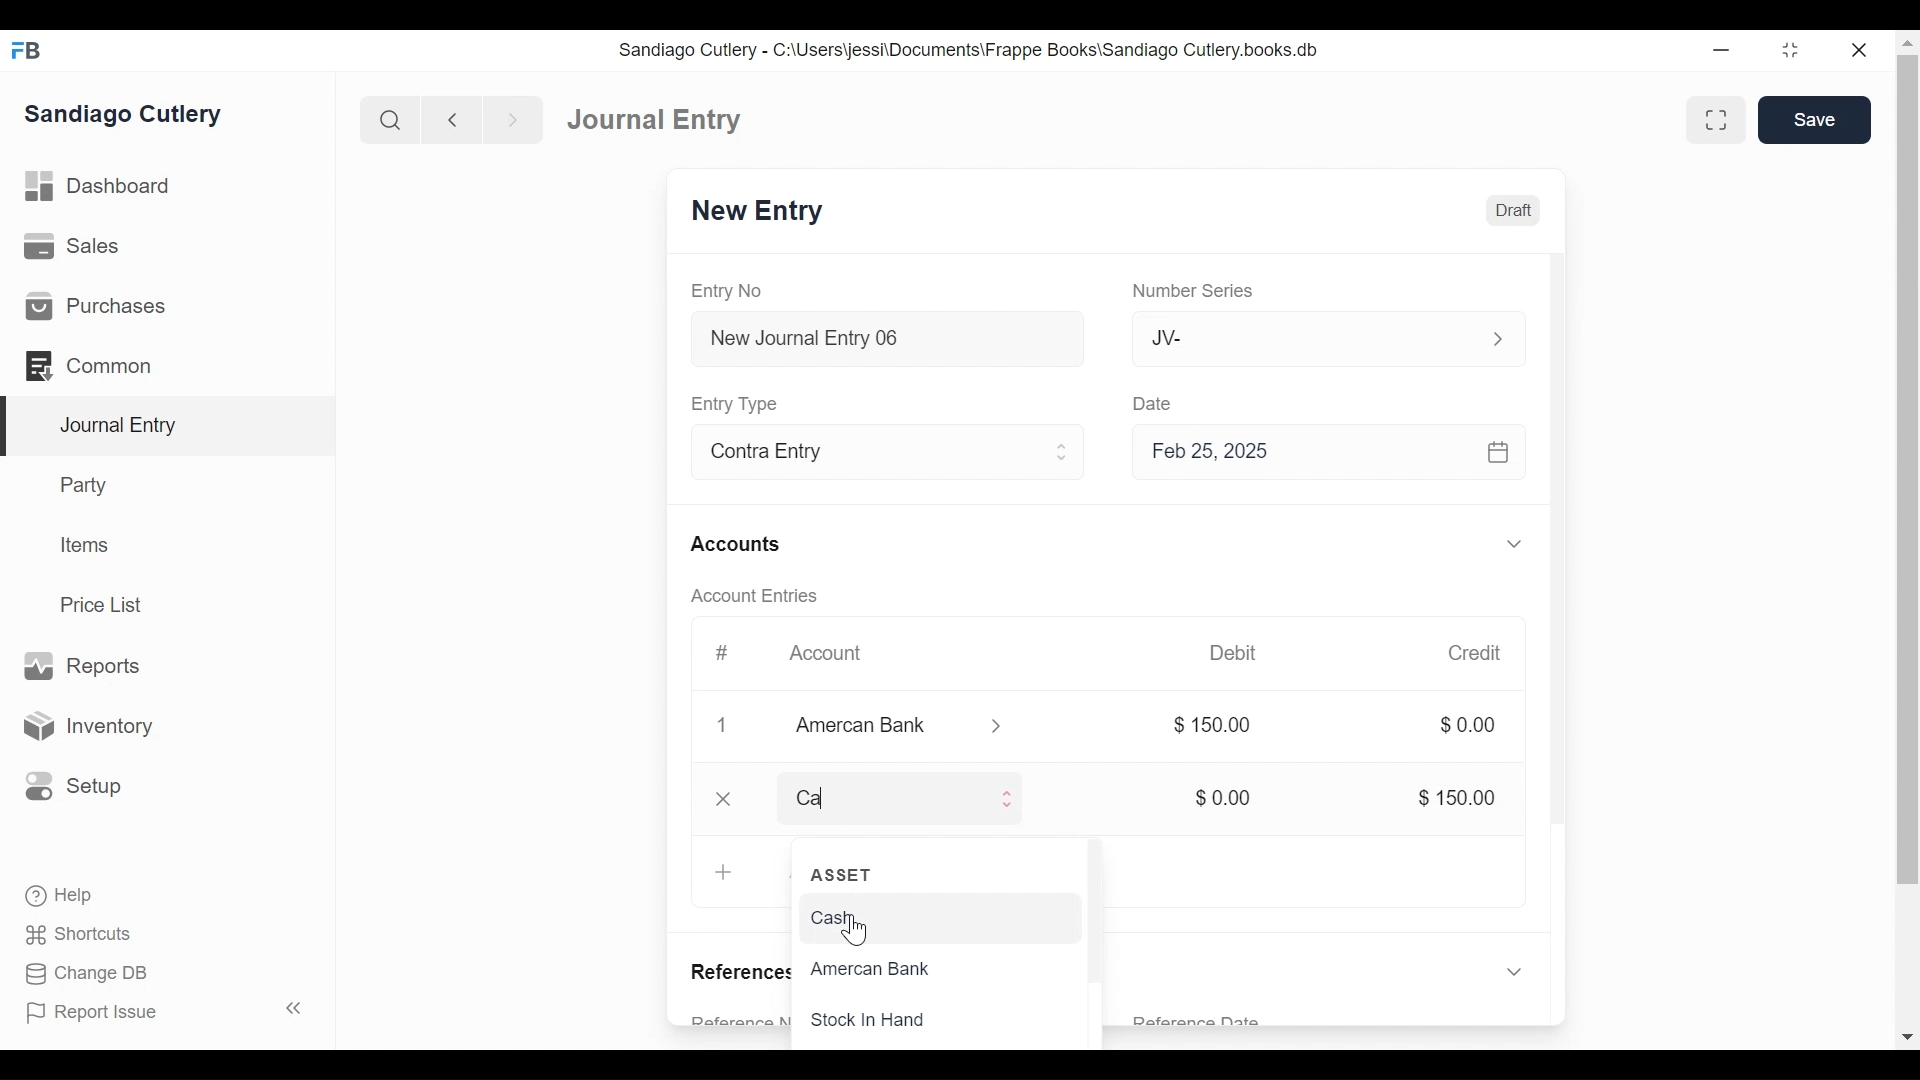 The height and width of the screenshot is (1080, 1920). What do you see at coordinates (730, 290) in the screenshot?
I see `Entry No` at bounding box center [730, 290].